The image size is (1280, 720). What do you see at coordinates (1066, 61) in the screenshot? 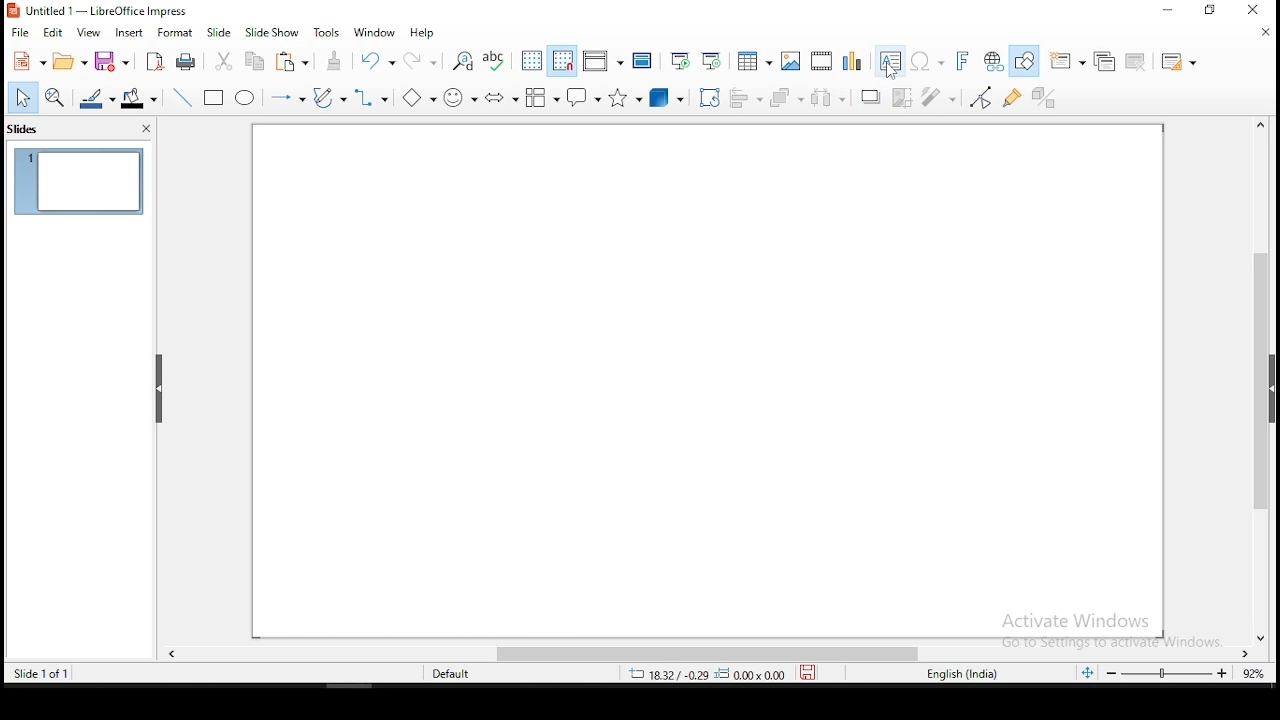
I see `new slide` at bounding box center [1066, 61].